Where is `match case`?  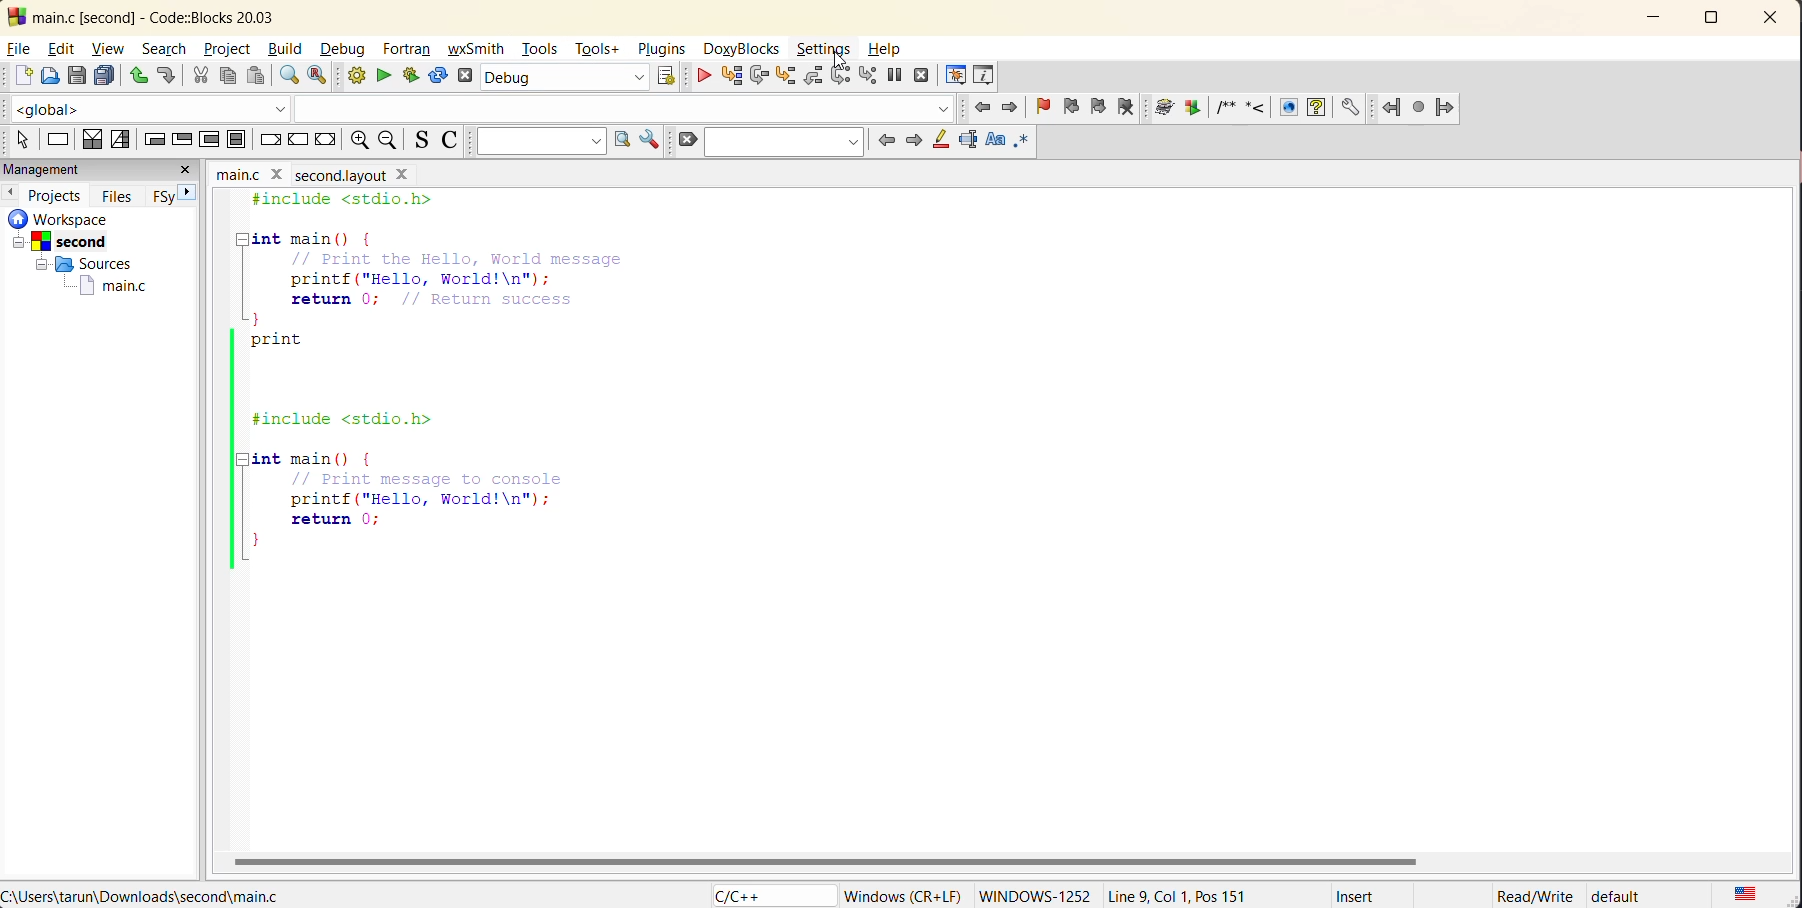
match case is located at coordinates (996, 138).